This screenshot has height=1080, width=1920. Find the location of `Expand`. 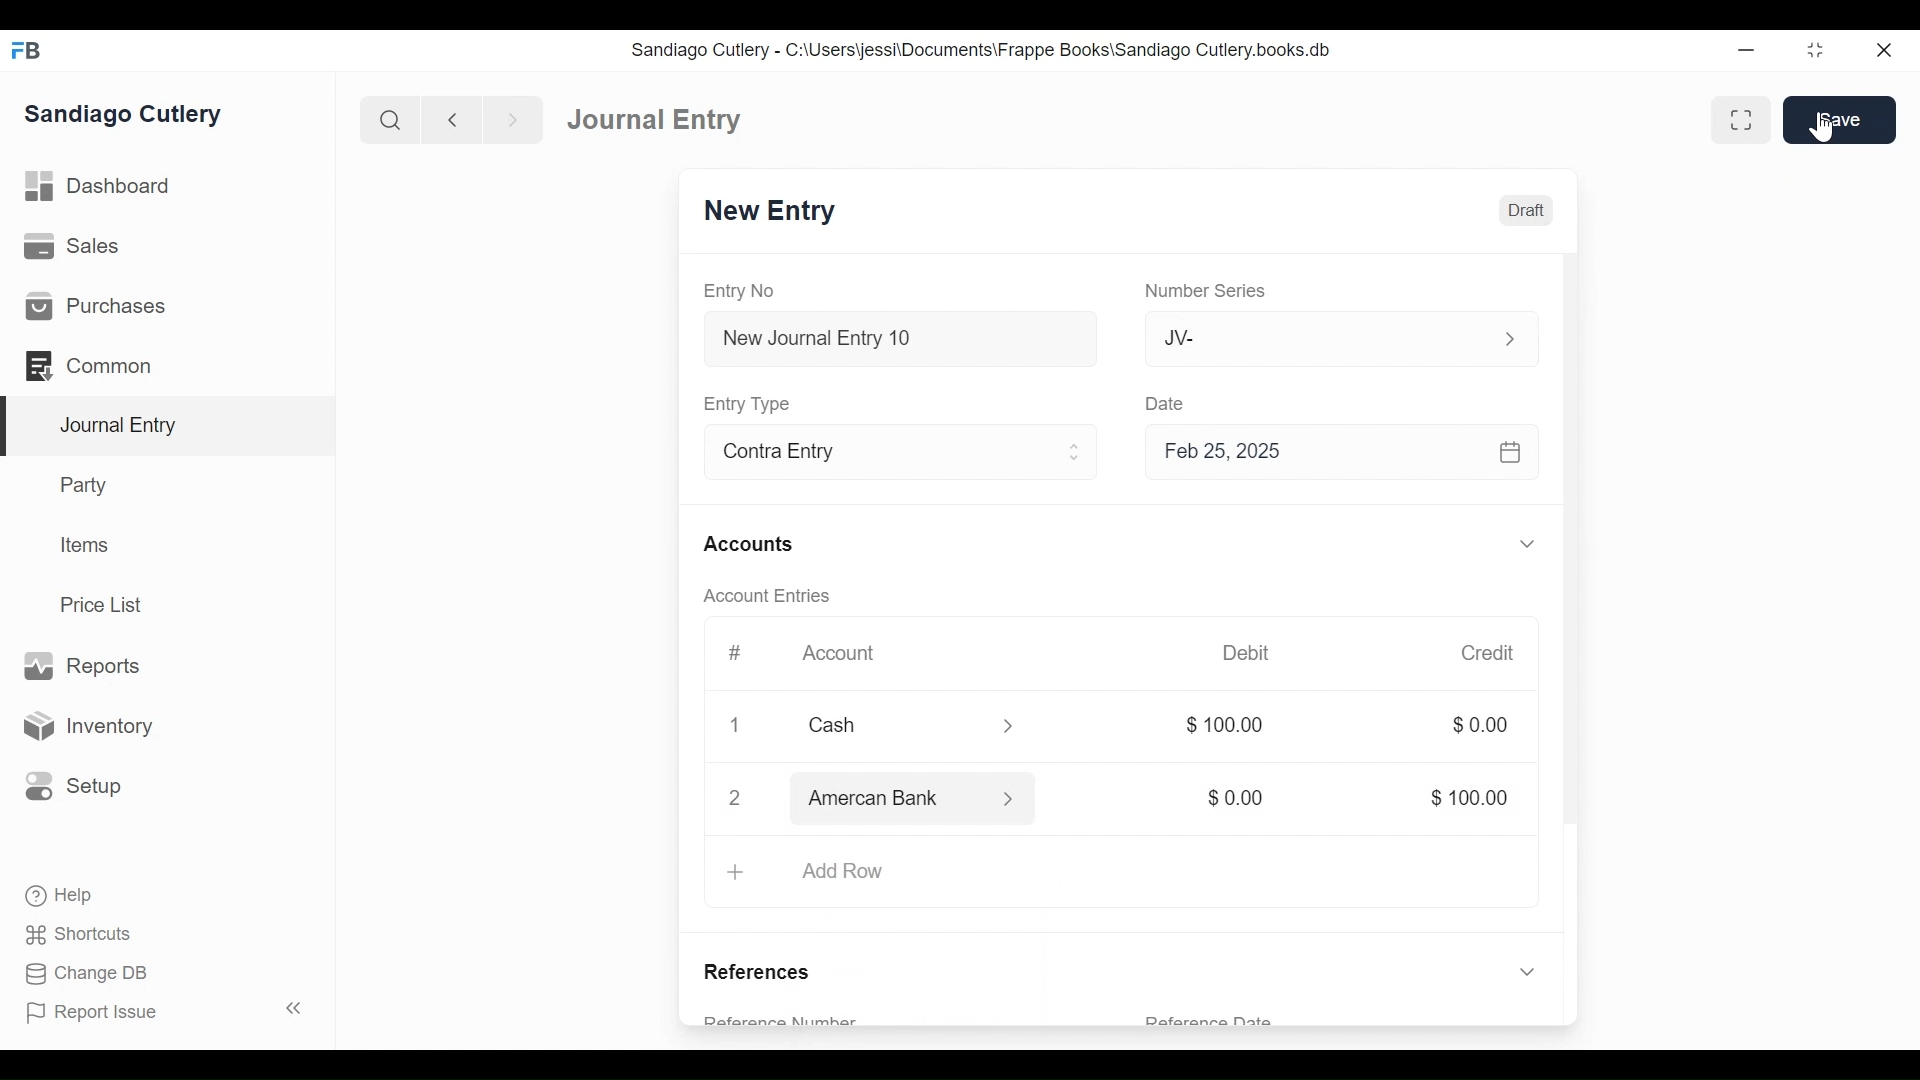

Expand is located at coordinates (1509, 337).